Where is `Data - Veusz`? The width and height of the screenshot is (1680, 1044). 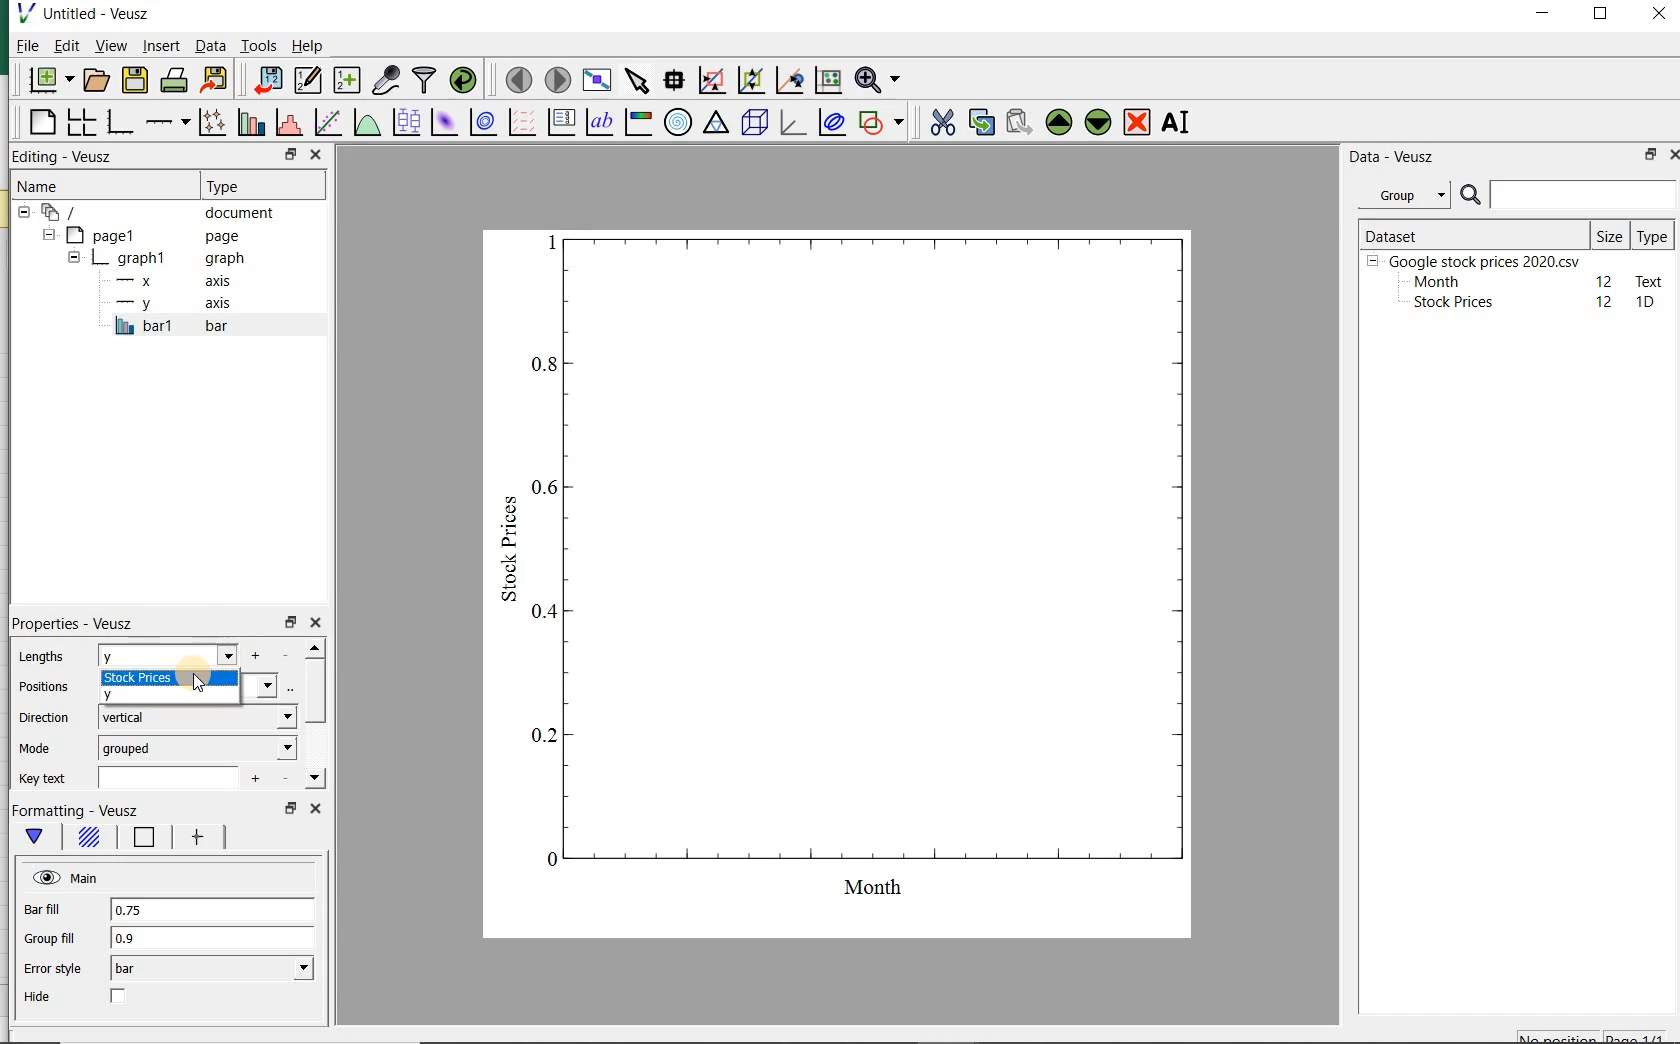 Data - Veusz is located at coordinates (1393, 156).